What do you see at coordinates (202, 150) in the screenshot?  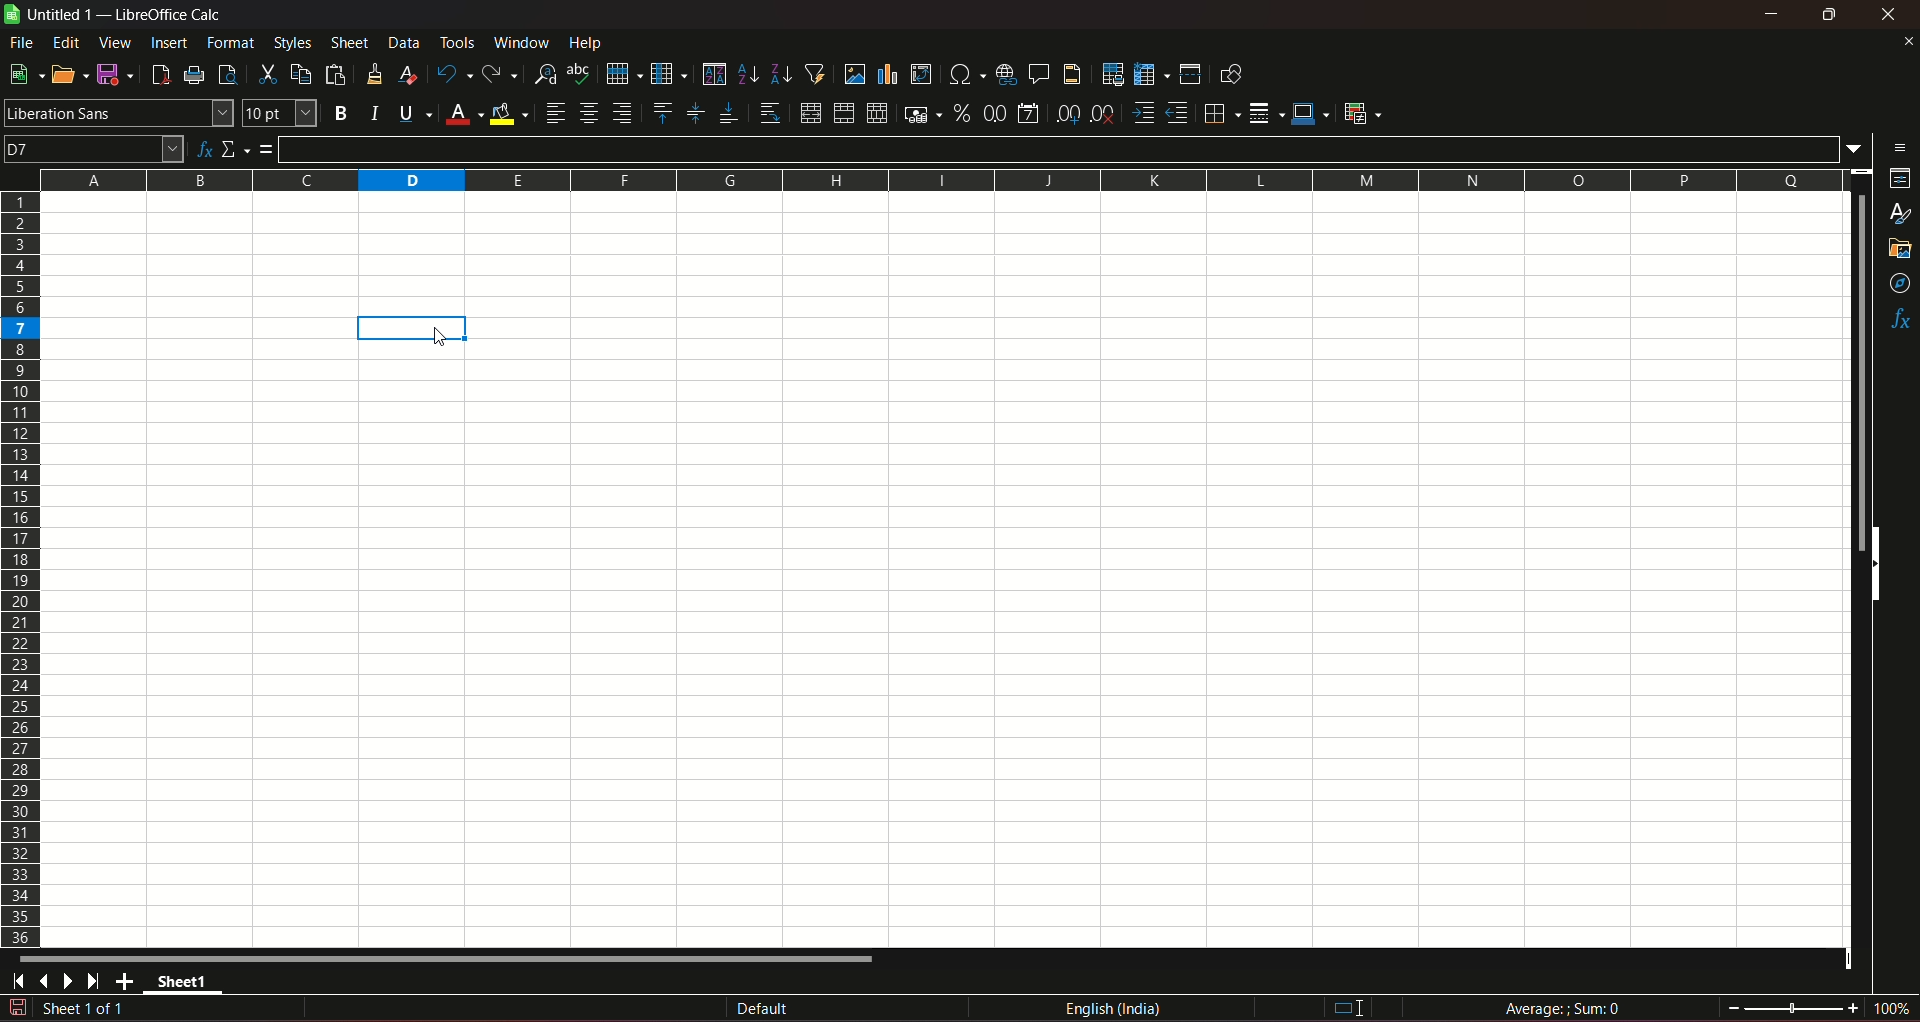 I see `function wizard` at bounding box center [202, 150].